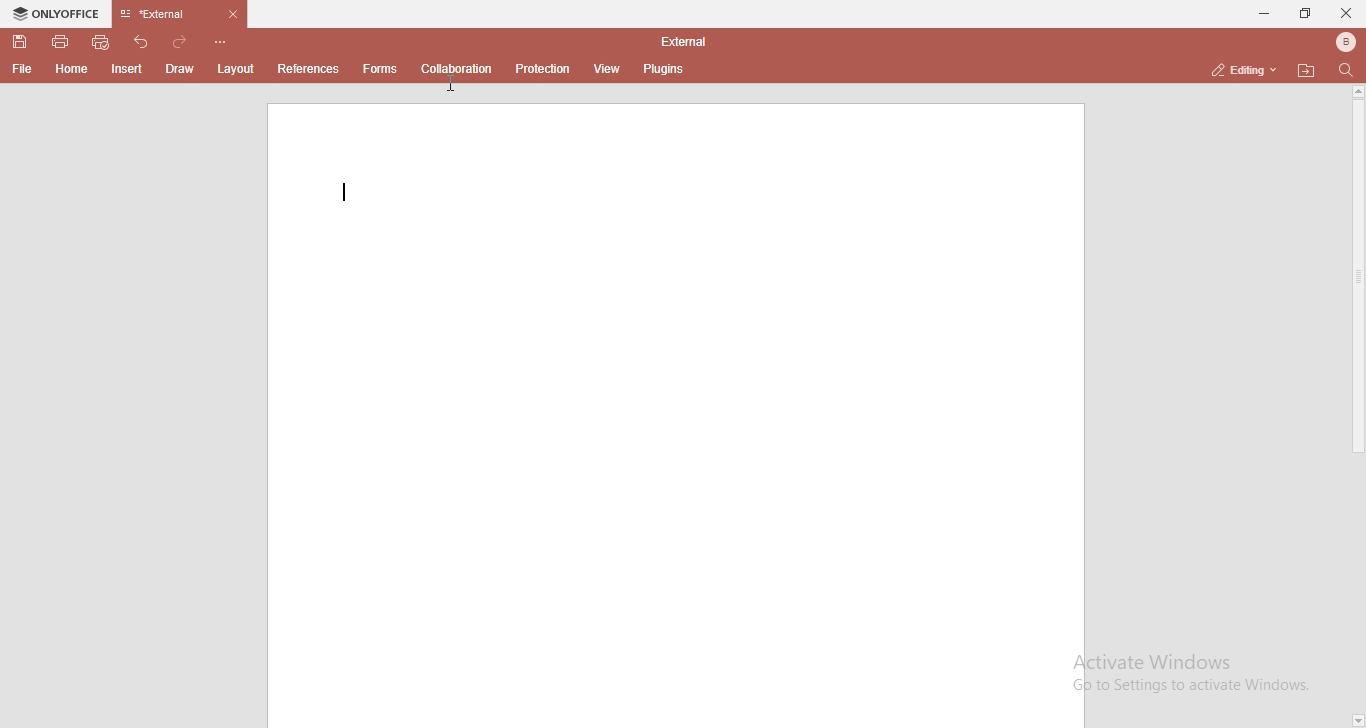 The height and width of the screenshot is (728, 1366). Describe the element at coordinates (102, 42) in the screenshot. I see `quick print` at that location.